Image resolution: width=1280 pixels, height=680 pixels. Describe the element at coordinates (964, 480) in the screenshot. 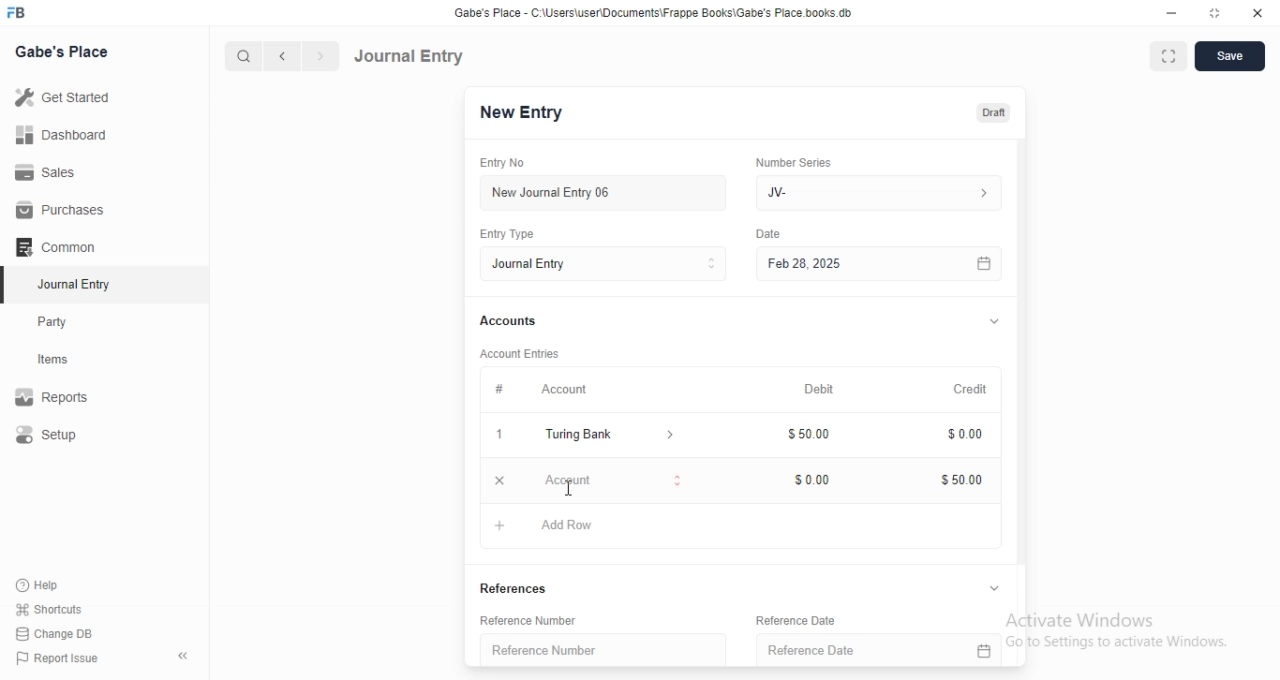

I see `$5000` at that location.